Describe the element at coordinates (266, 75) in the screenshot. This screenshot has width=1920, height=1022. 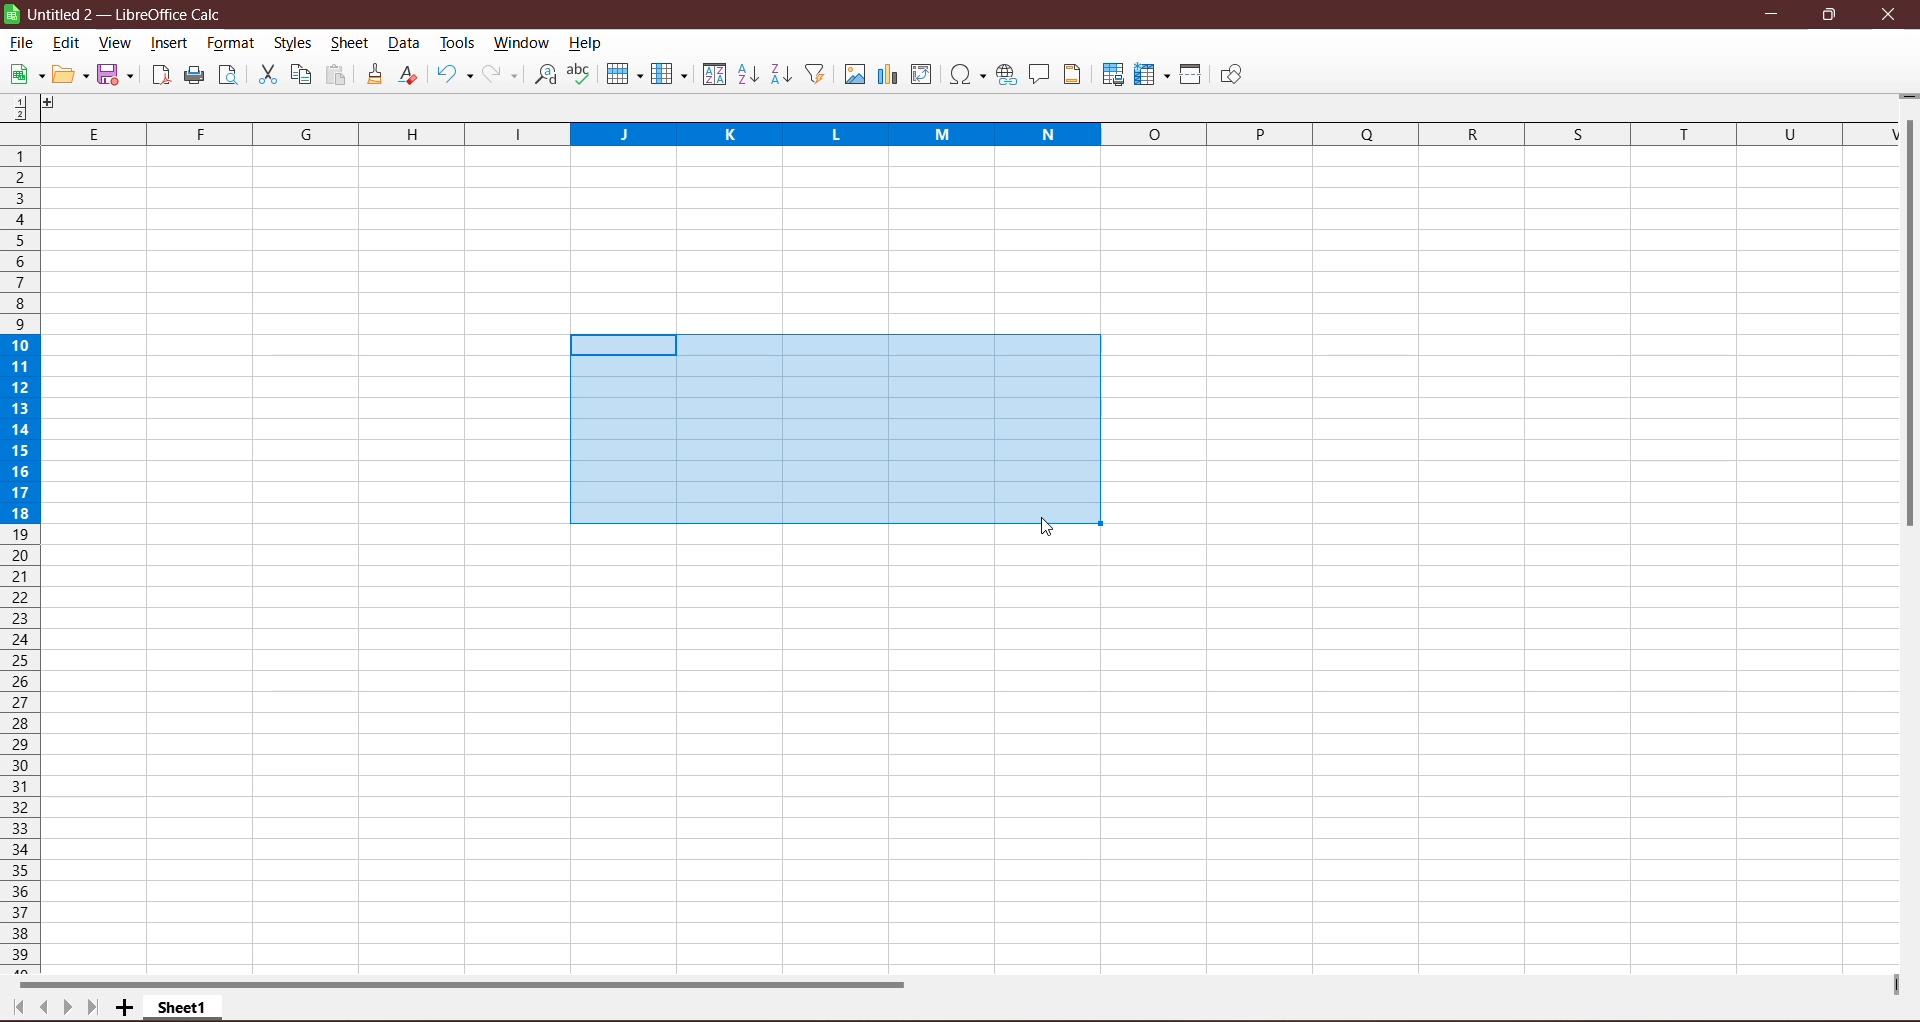
I see `Cut` at that location.